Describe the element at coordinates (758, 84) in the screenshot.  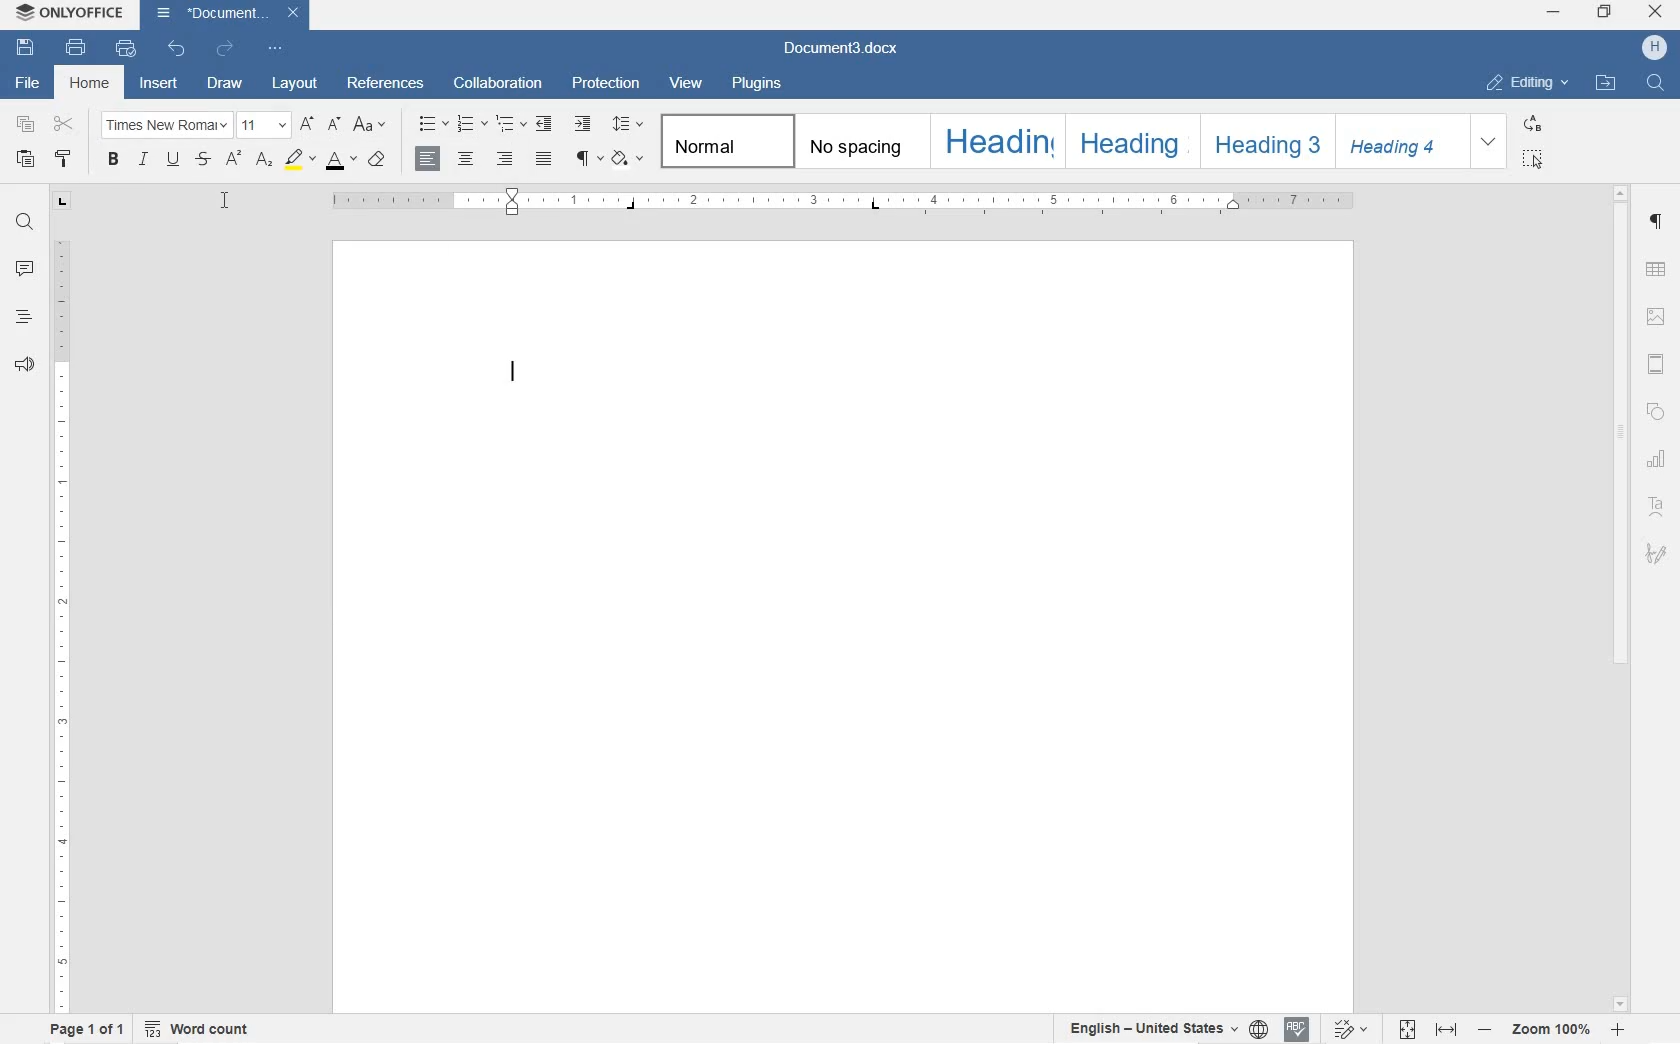
I see `PLUGINS` at that location.